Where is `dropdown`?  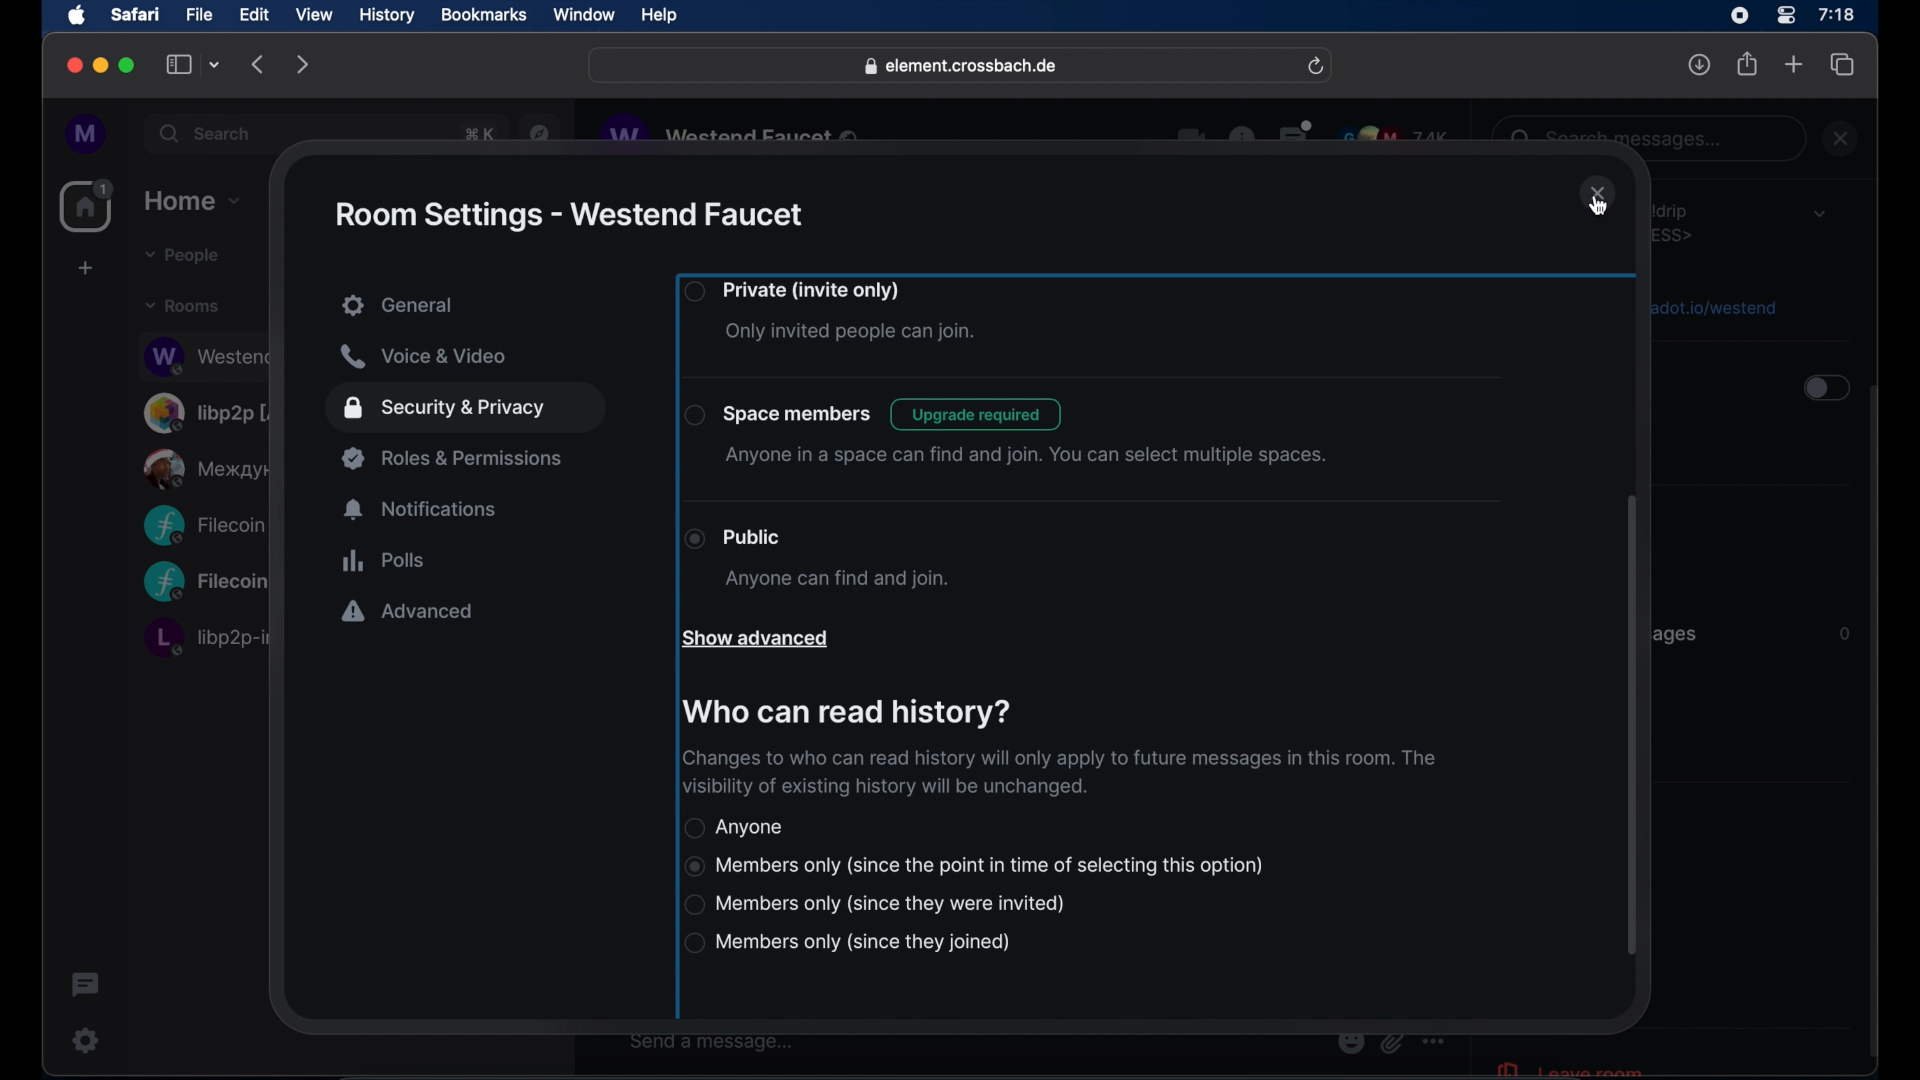
dropdown is located at coordinates (1819, 213).